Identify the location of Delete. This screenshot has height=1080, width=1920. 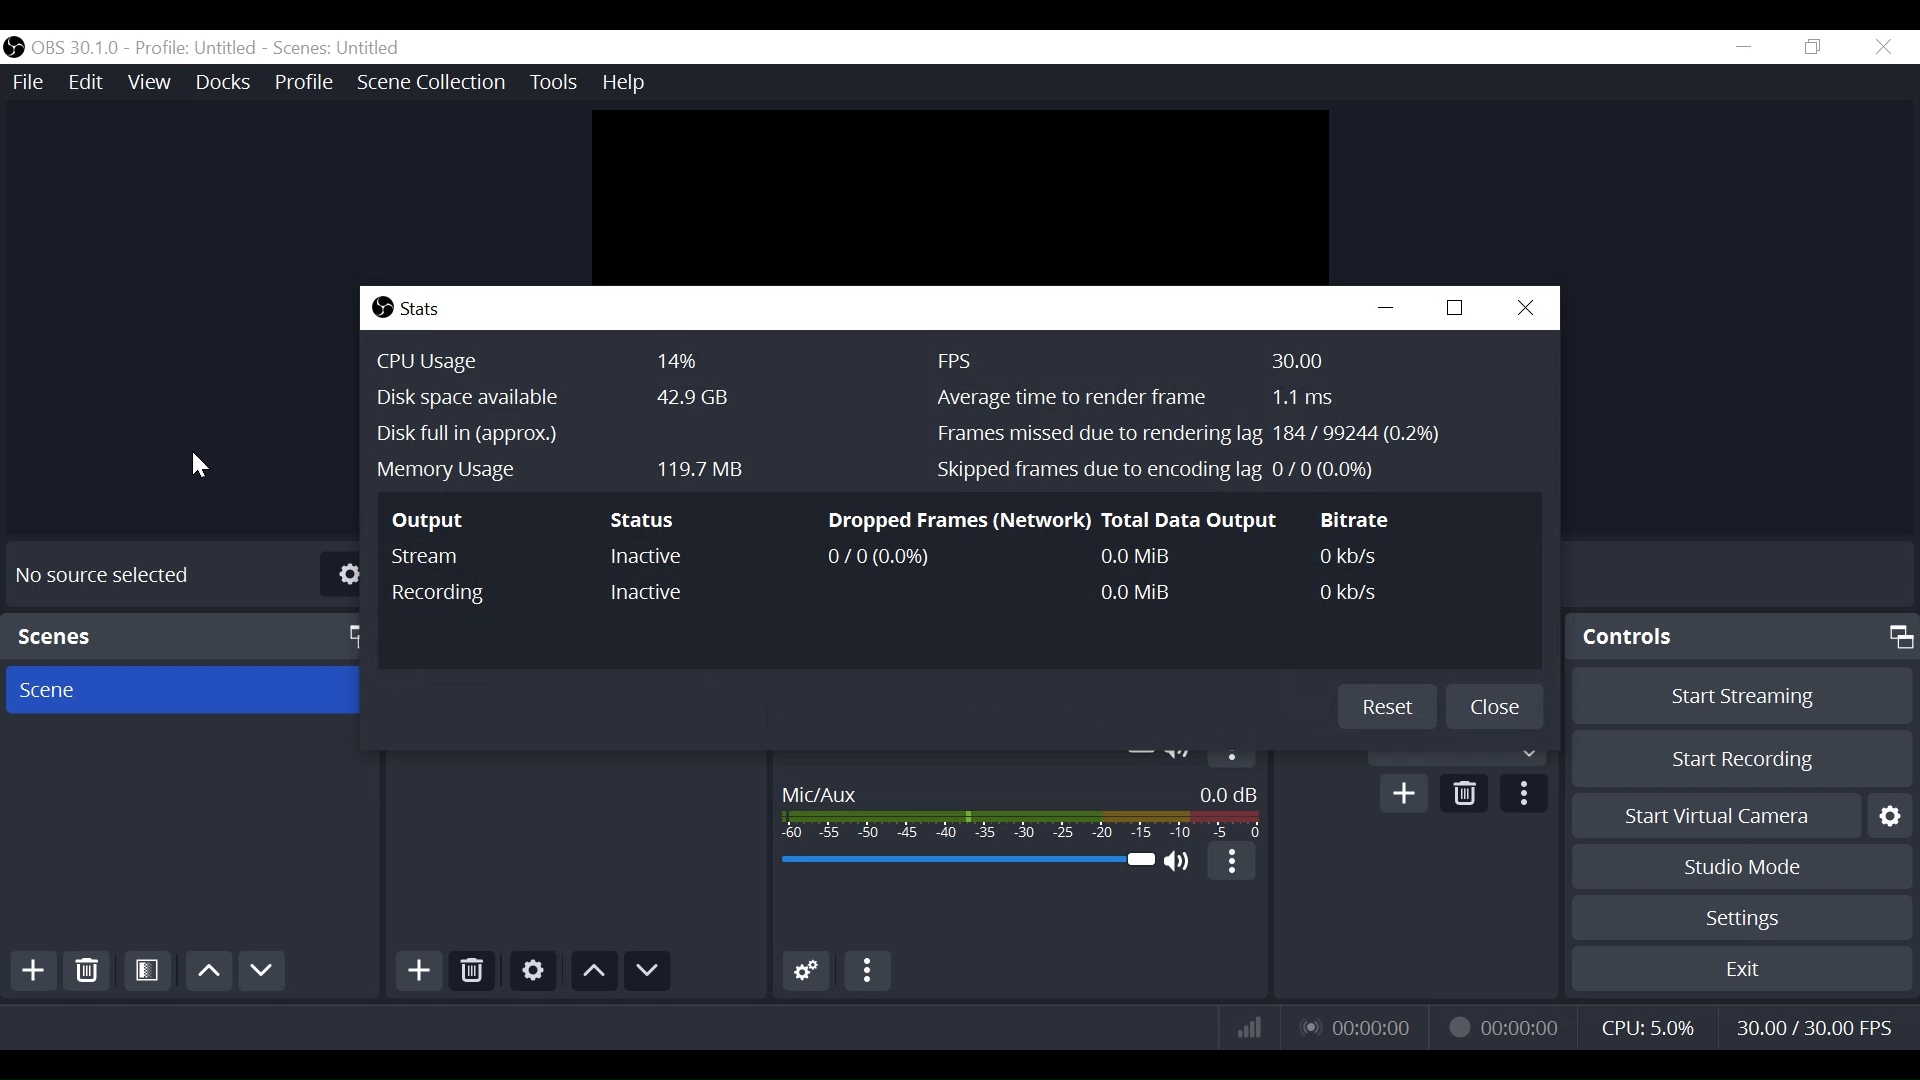
(471, 969).